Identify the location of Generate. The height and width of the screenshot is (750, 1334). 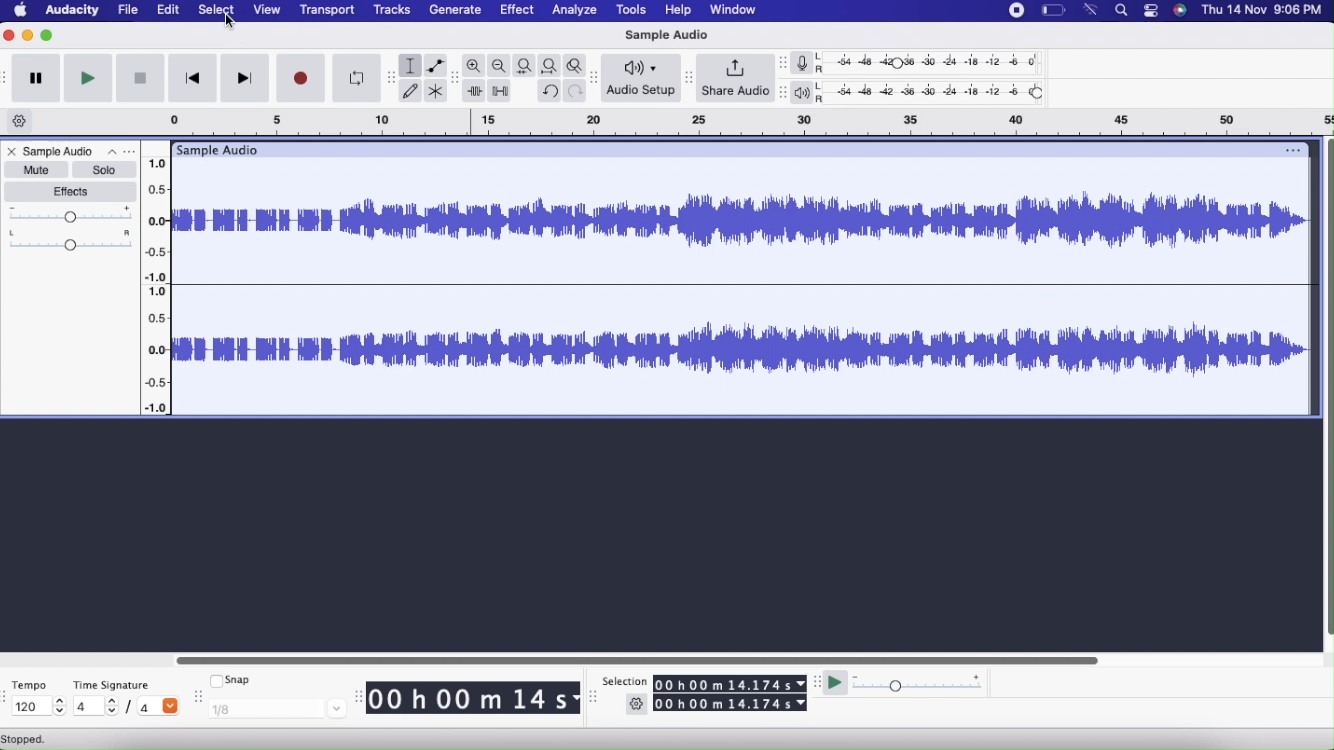
(456, 11).